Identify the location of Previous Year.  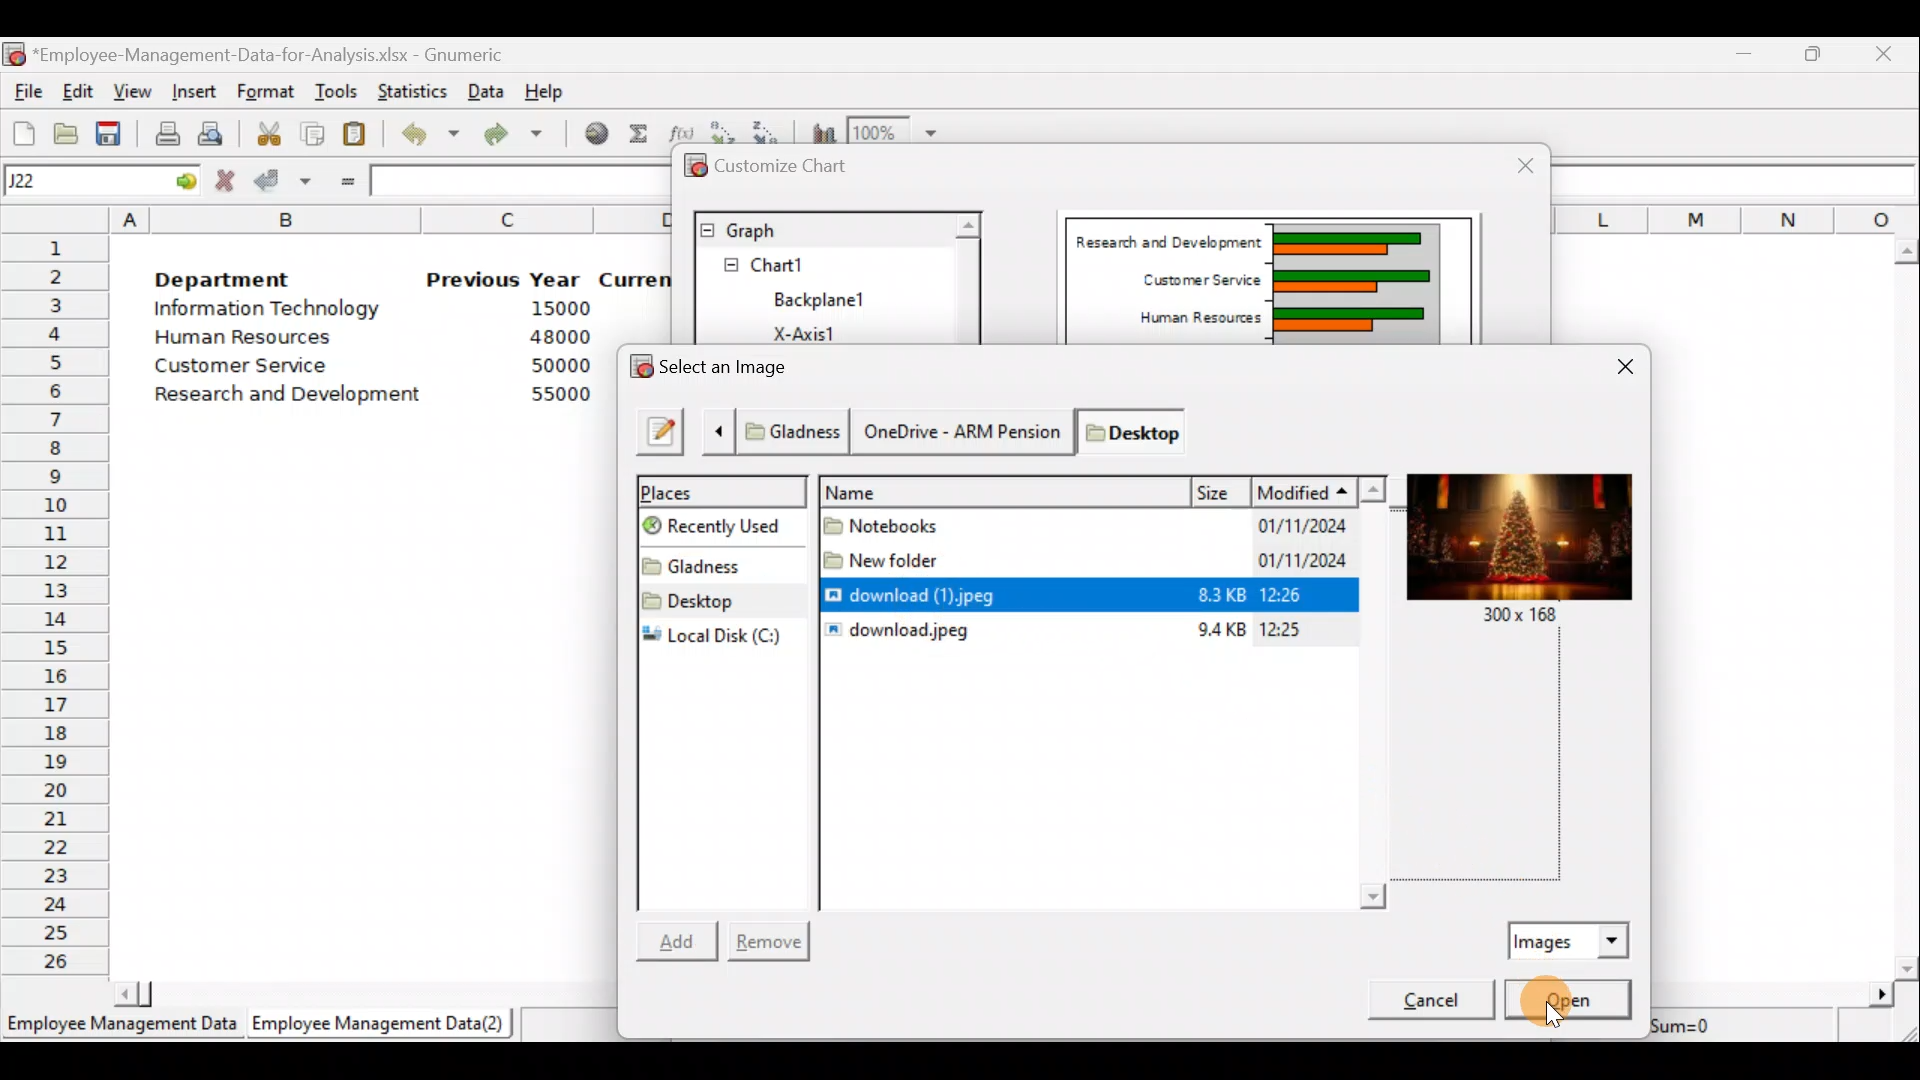
(505, 278).